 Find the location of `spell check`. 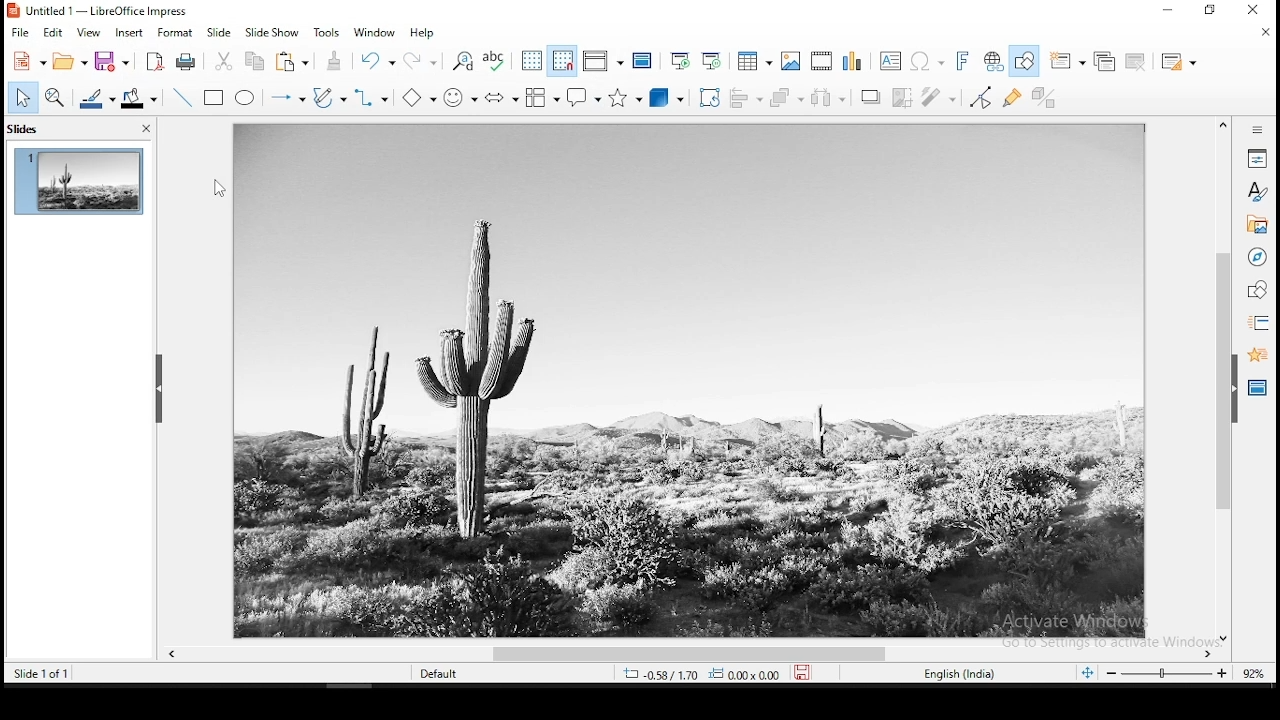

spell check is located at coordinates (497, 61).